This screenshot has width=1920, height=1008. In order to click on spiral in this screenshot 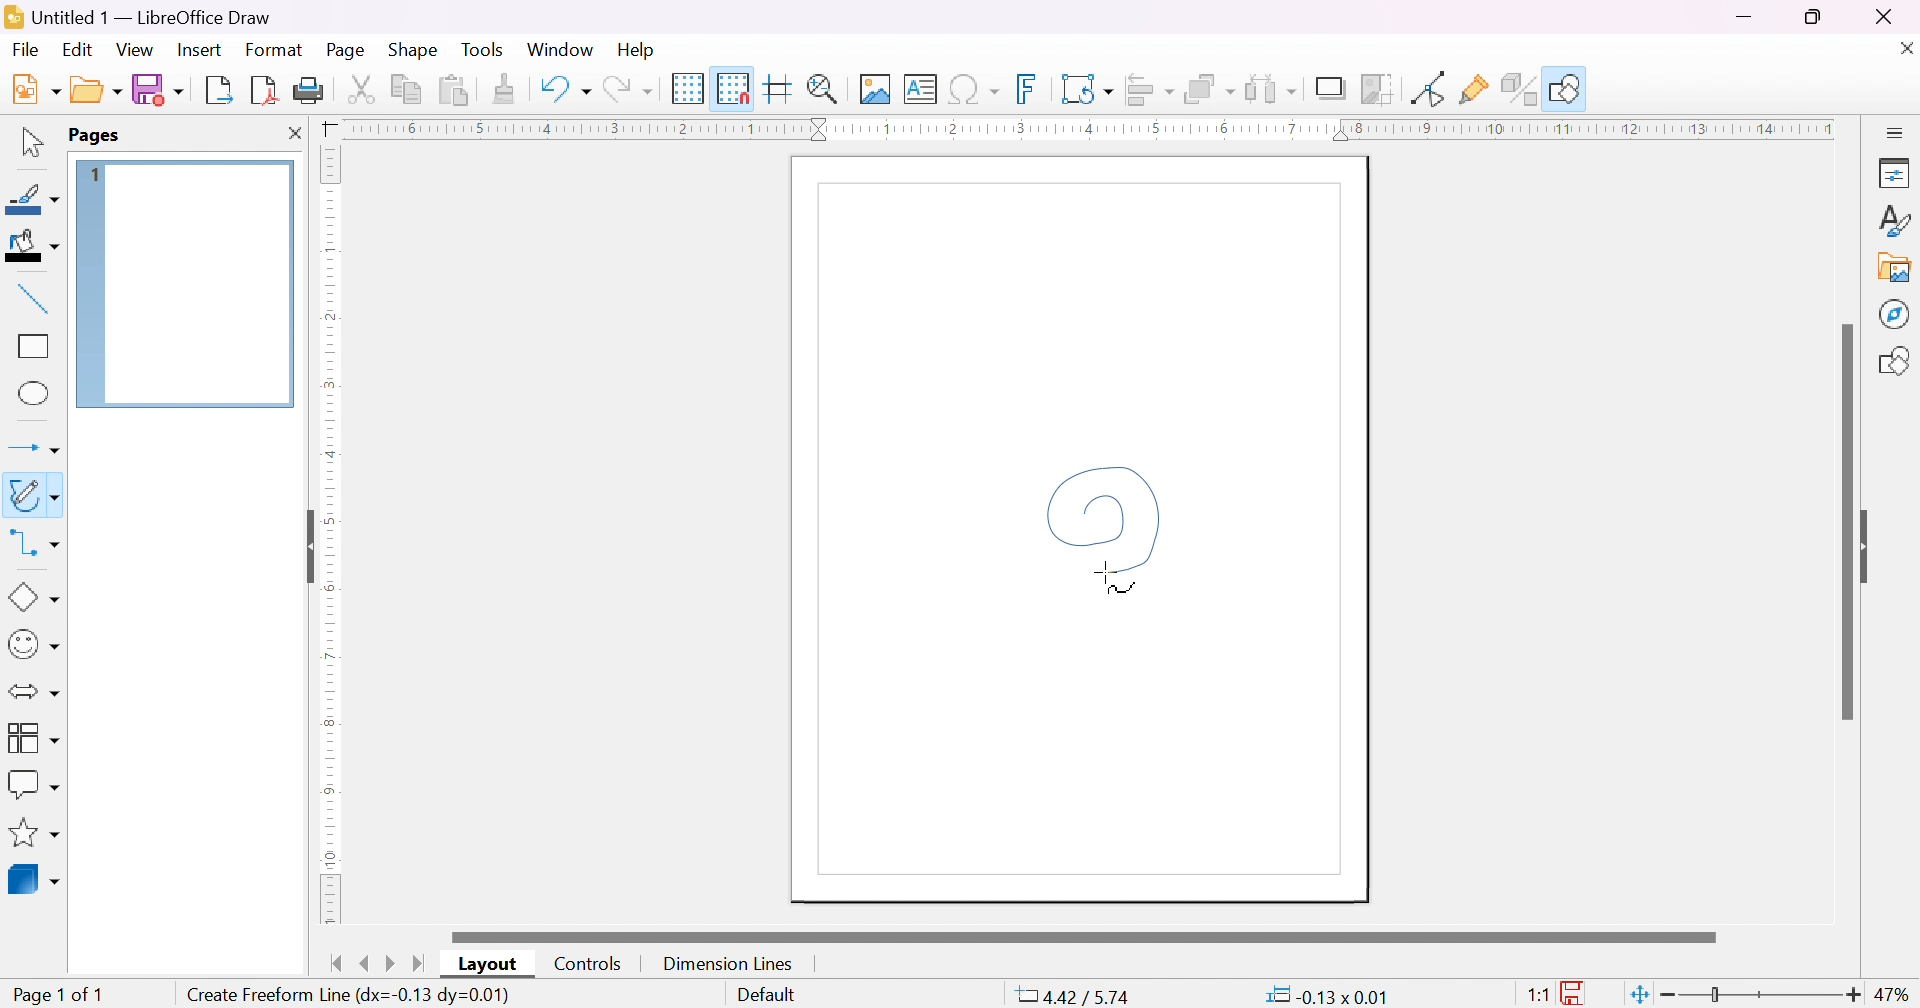, I will do `click(1105, 527)`.